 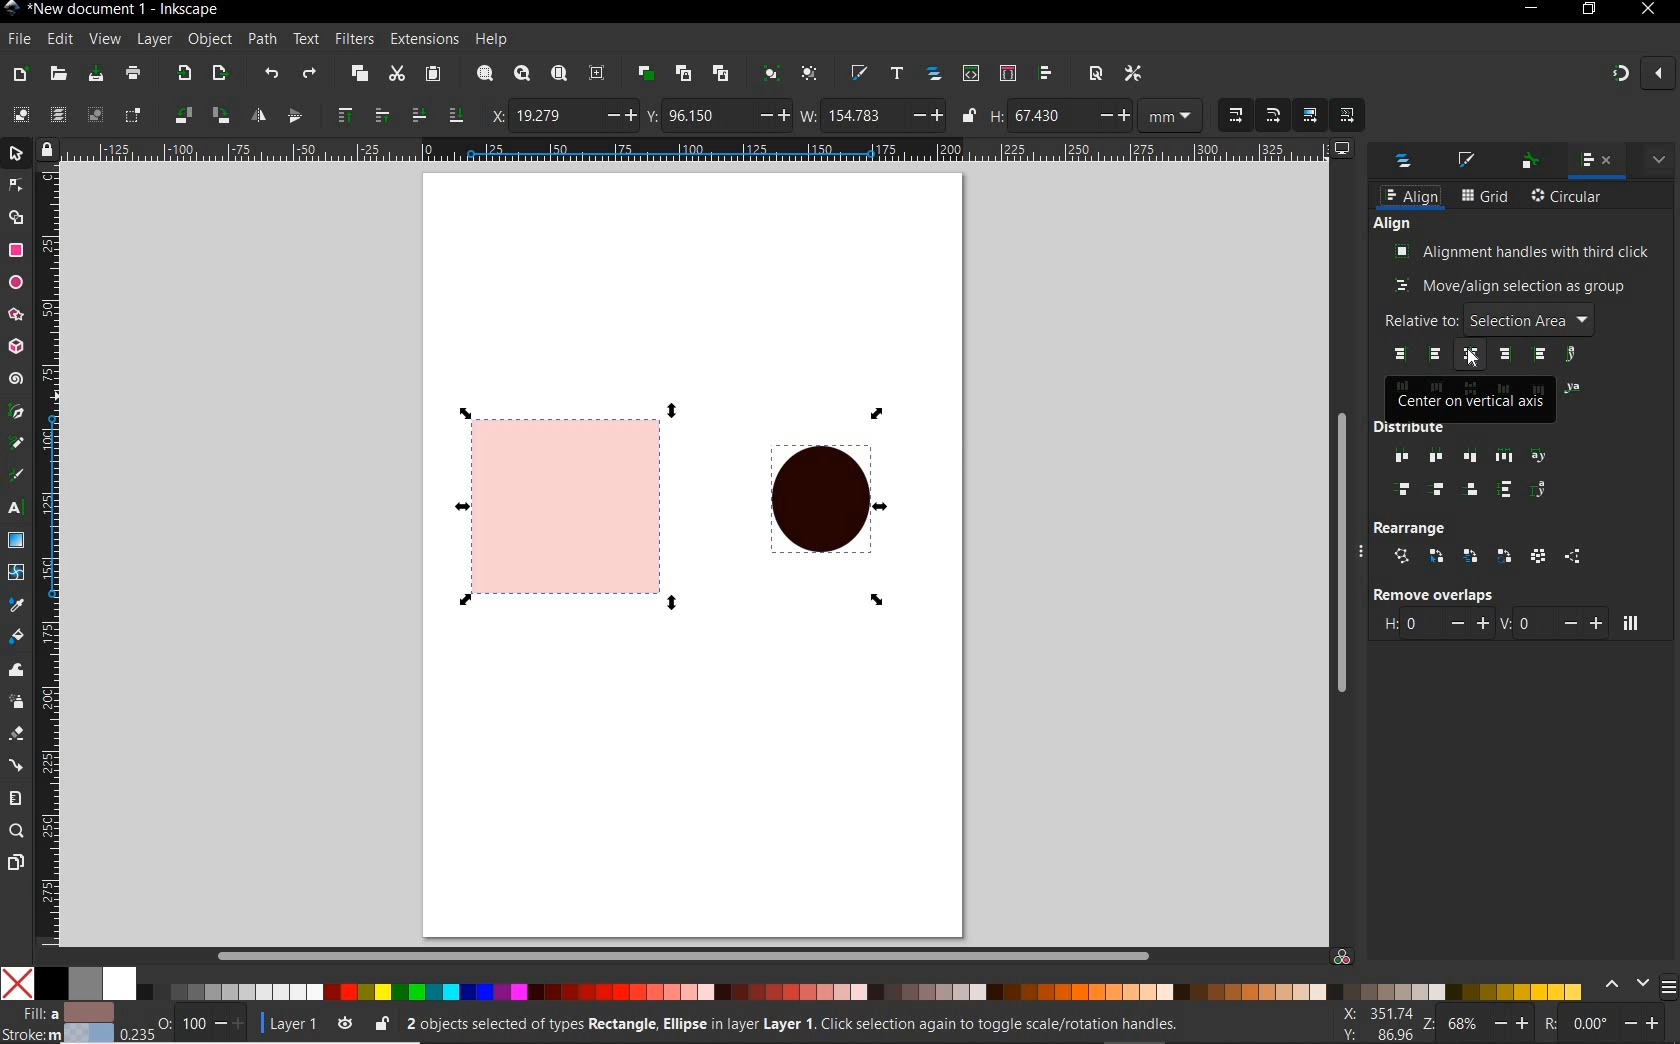 What do you see at coordinates (16, 635) in the screenshot?
I see `paint bucket tool` at bounding box center [16, 635].